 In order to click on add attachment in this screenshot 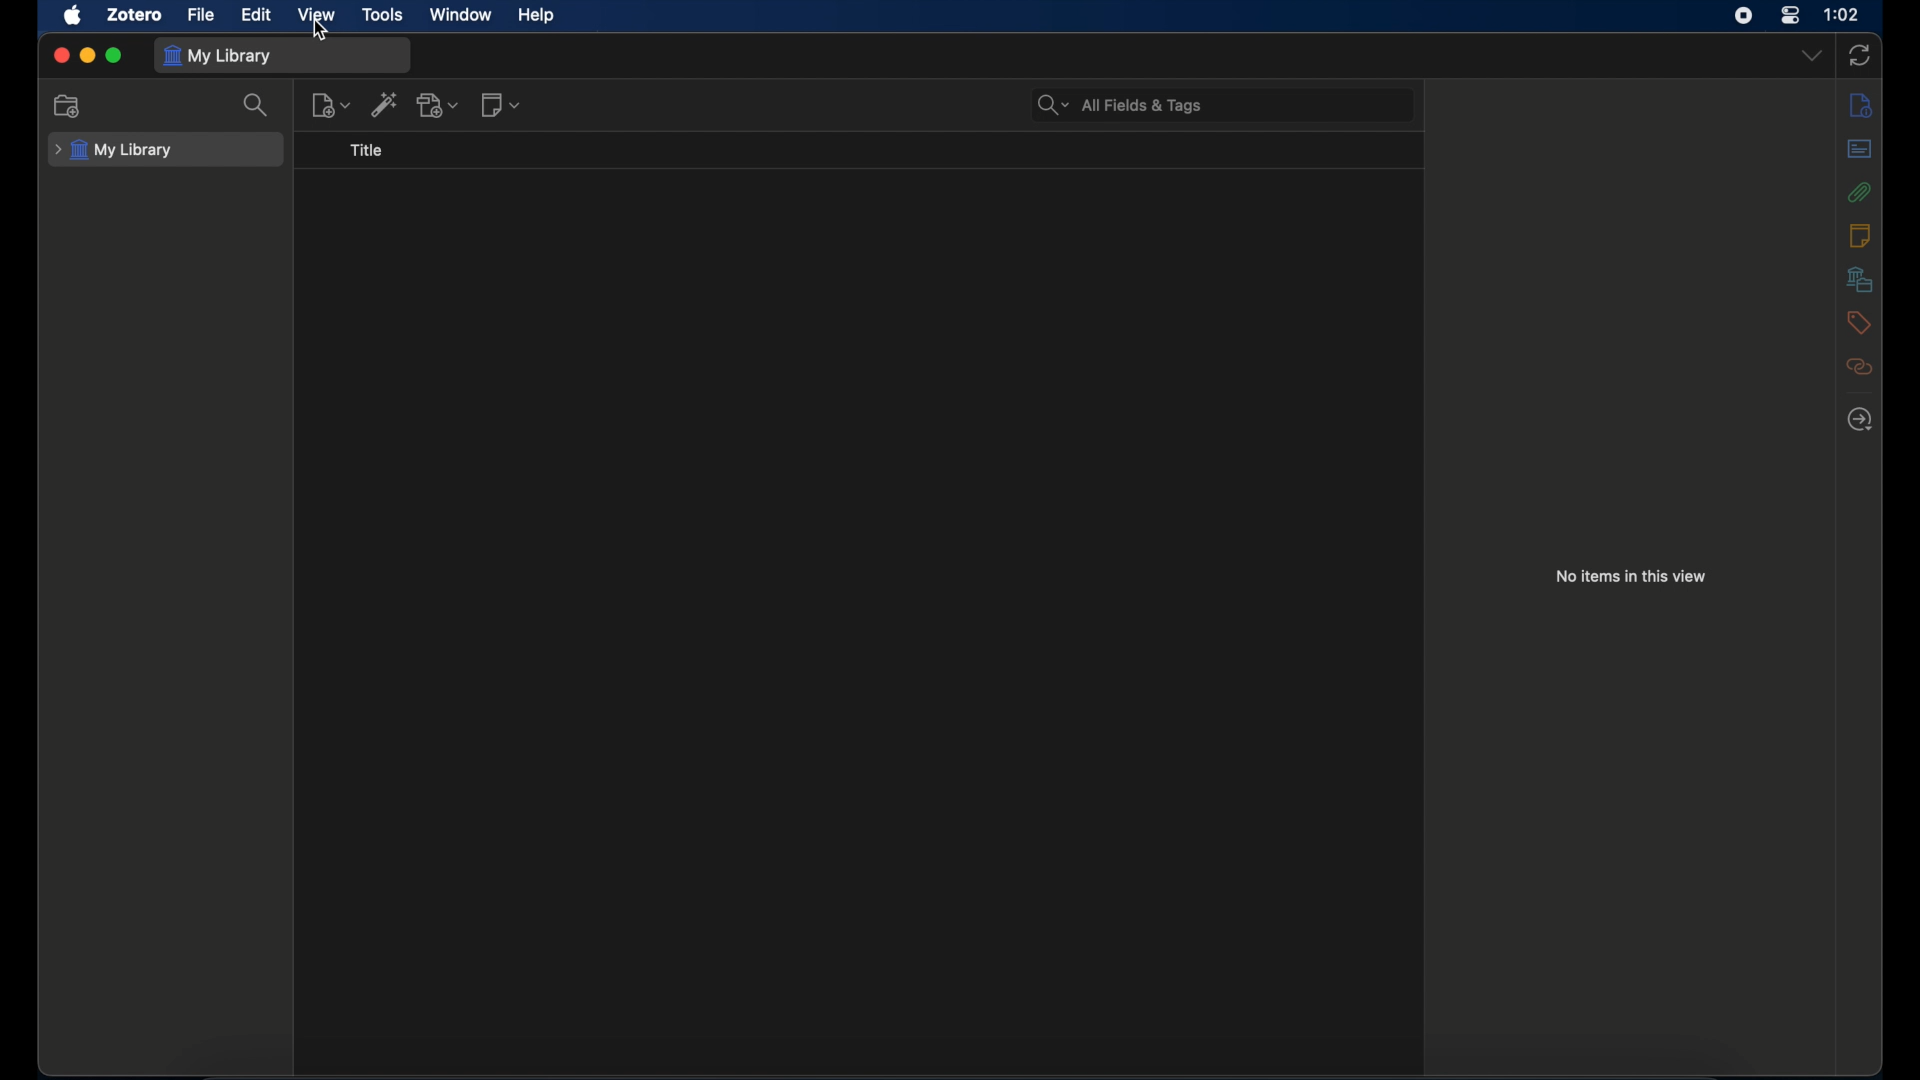, I will do `click(439, 105)`.